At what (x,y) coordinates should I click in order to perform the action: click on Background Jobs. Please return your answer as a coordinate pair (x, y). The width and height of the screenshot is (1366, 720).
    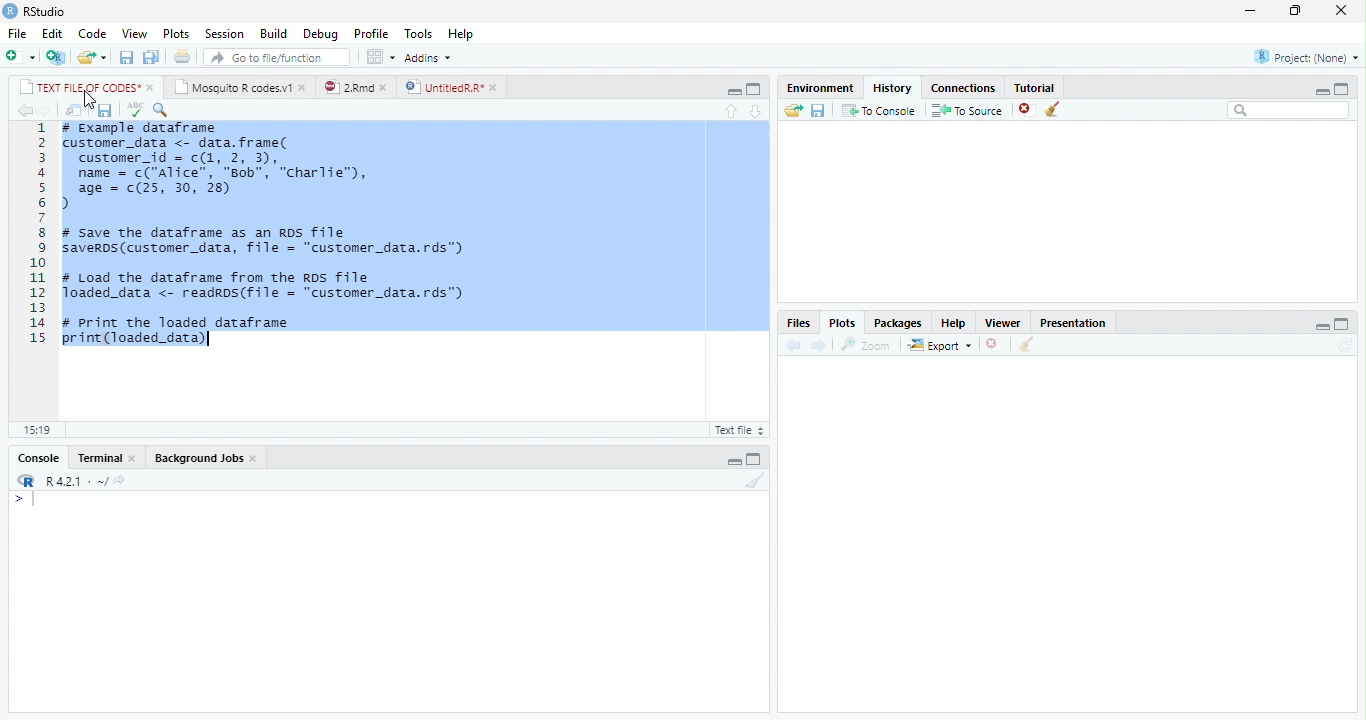
    Looking at the image, I should click on (198, 458).